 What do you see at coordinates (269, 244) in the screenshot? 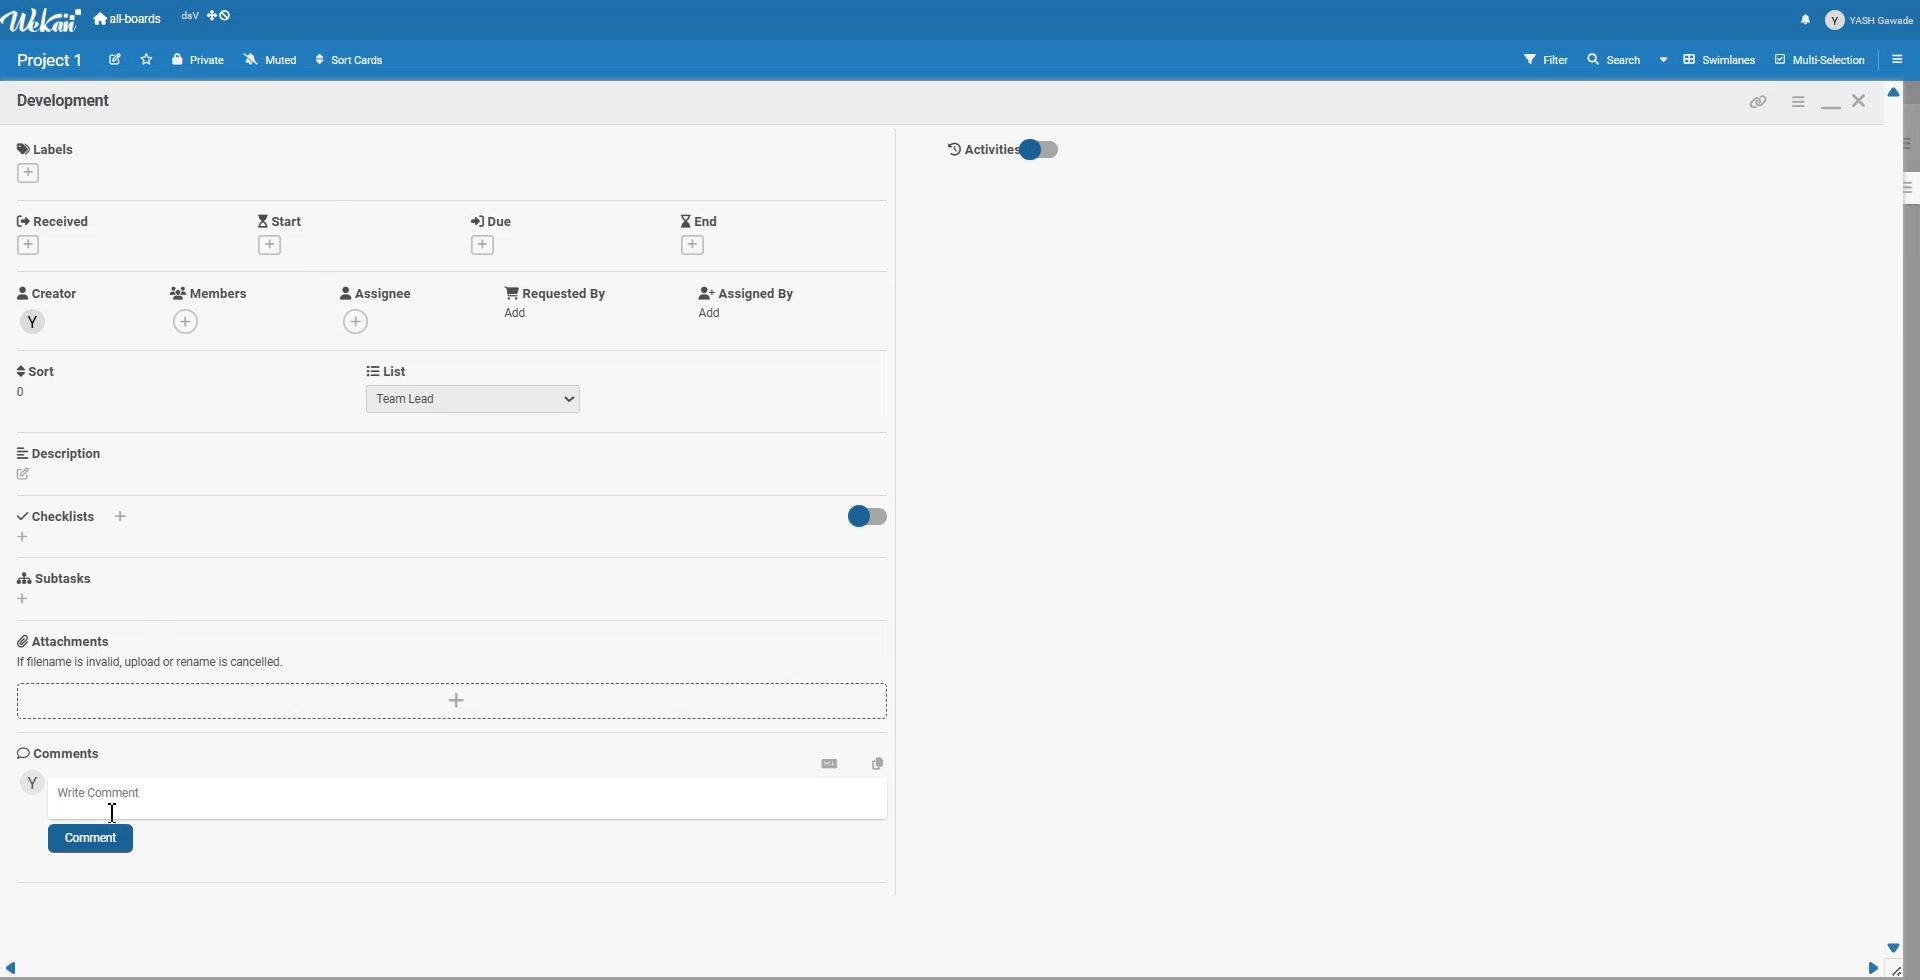
I see `add` at bounding box center [269, 244].